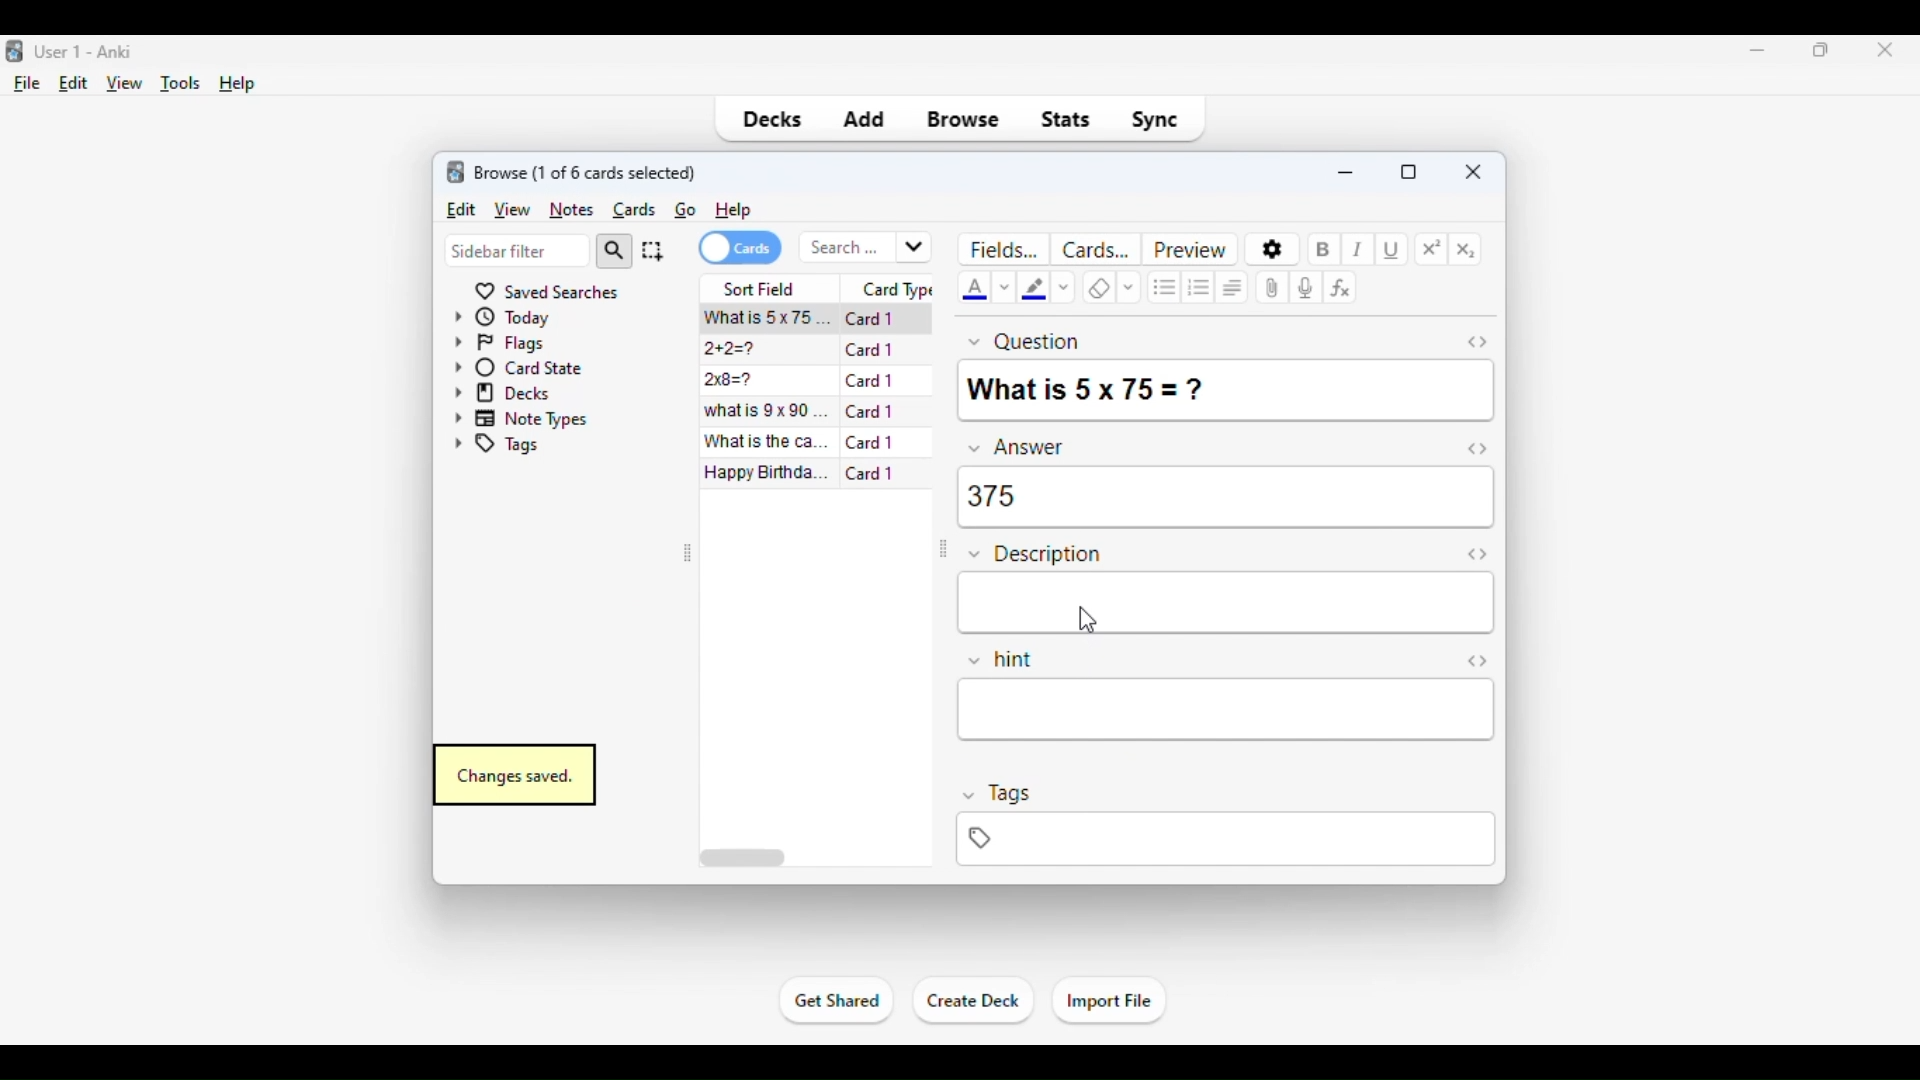 This screenshot has width=1920, height=1080. I want to click on card 1, so click(870, 349).